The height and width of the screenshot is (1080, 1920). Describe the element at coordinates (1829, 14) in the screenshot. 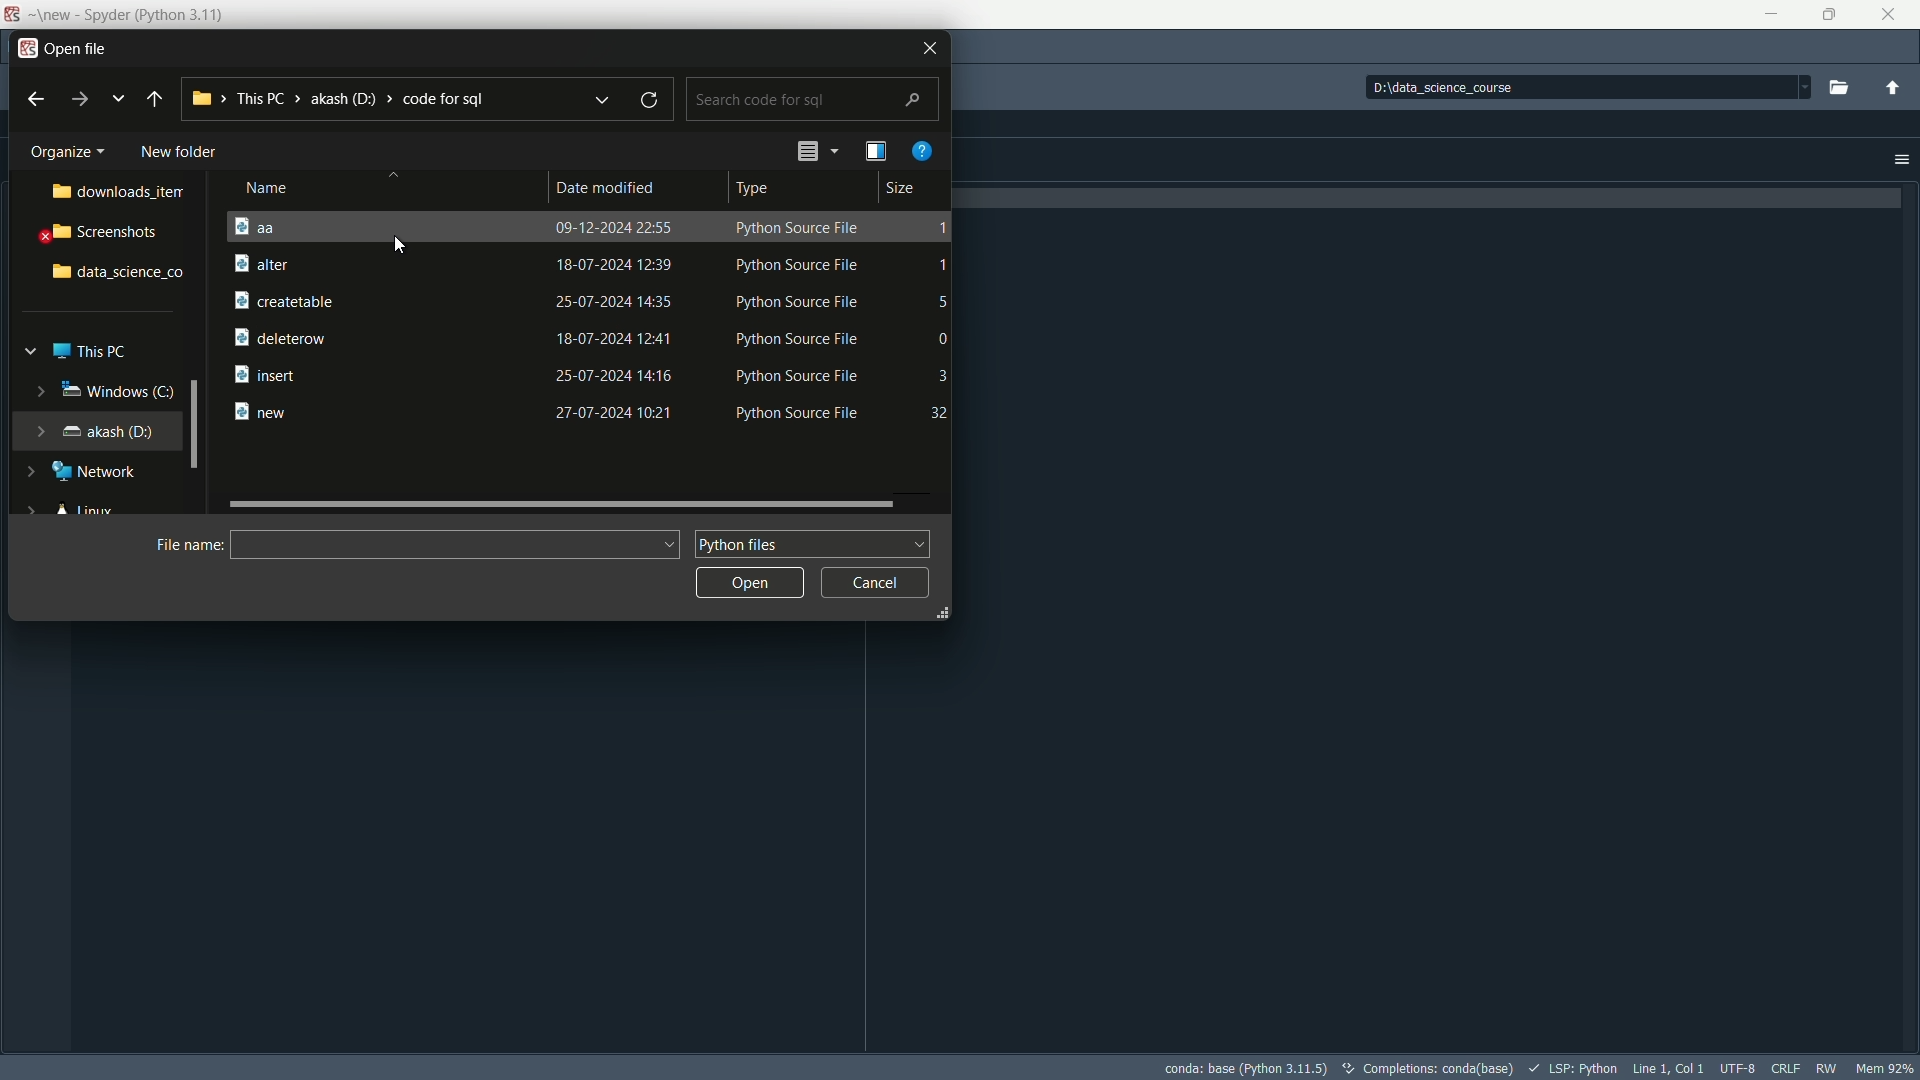

I see `maximize` at that location.